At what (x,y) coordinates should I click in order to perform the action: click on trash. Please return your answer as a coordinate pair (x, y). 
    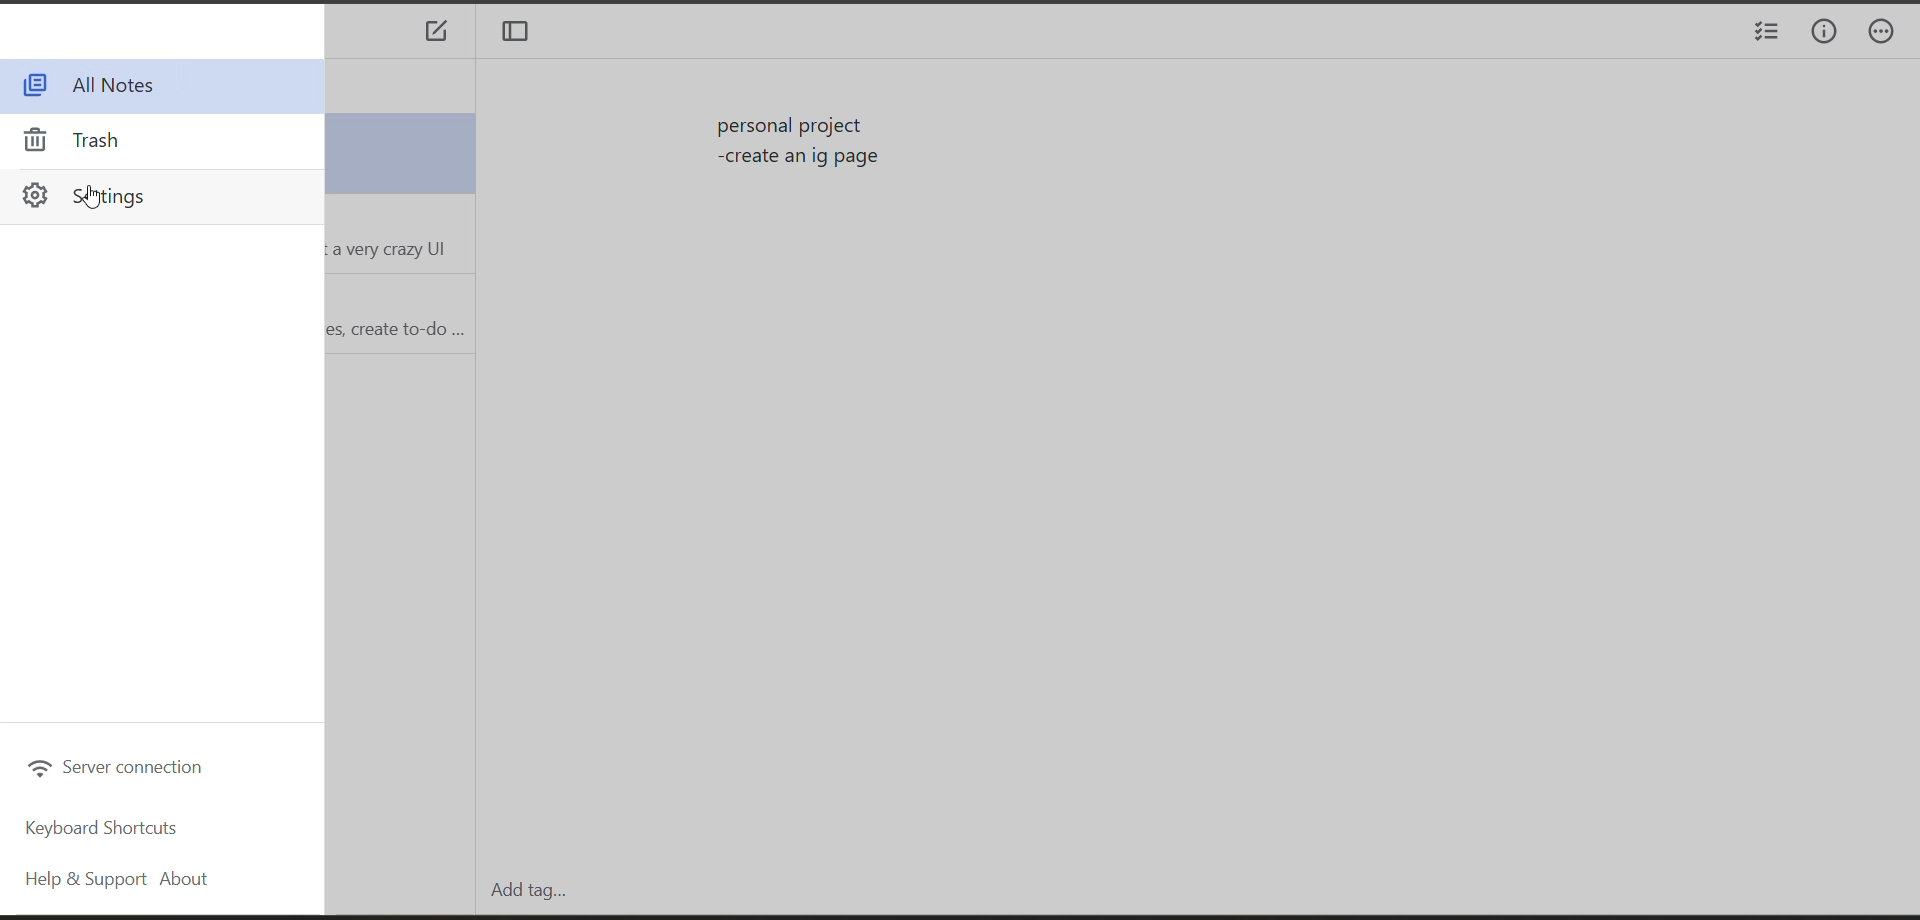
    Looking at the image, I should click on (83, 139).